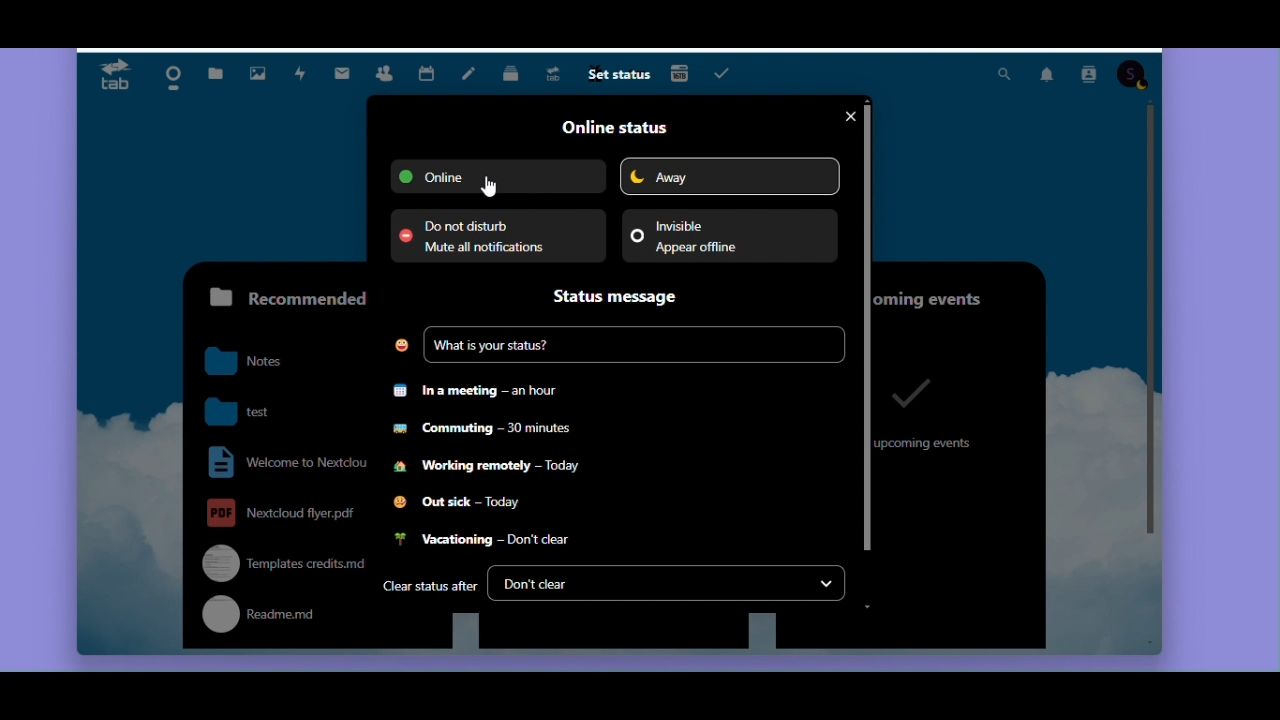 The image size is (1280, 720). I want to click on nextcloud flyer, so click(282, 512).